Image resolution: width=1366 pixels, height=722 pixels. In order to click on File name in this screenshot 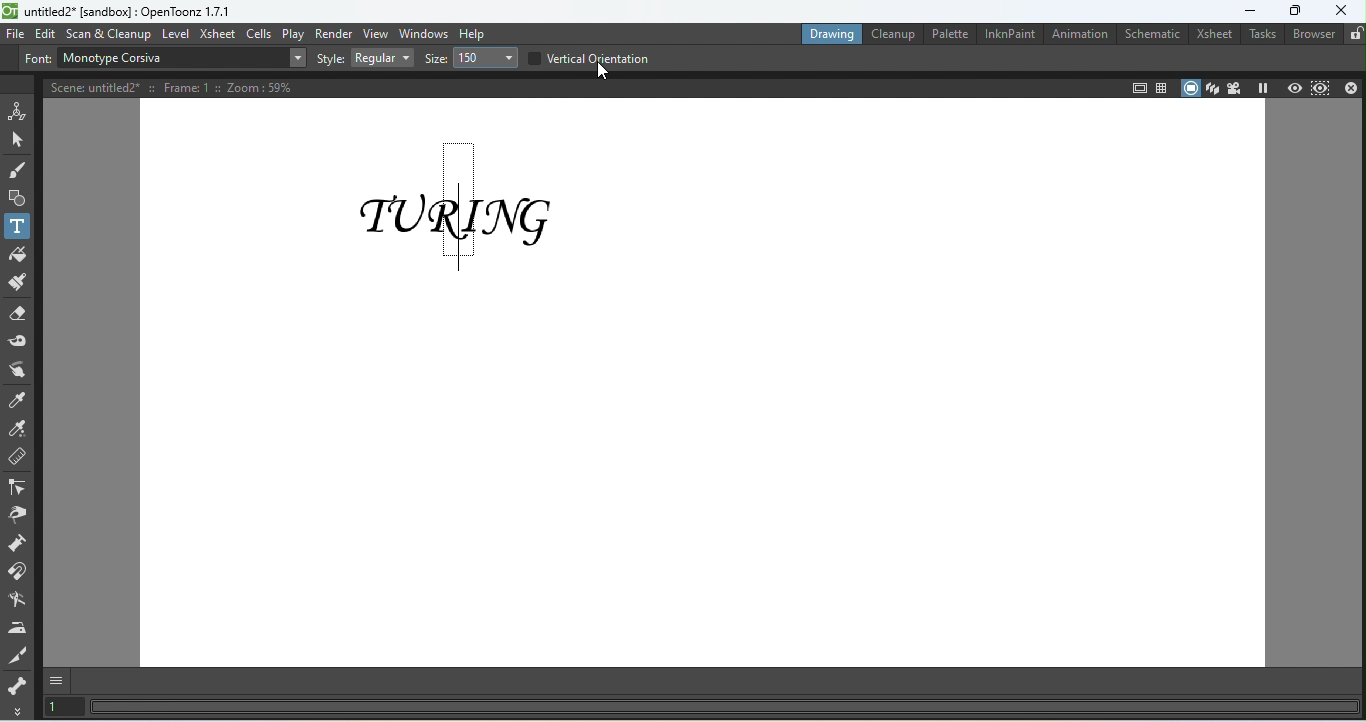, I will do `click(119, 11)`.